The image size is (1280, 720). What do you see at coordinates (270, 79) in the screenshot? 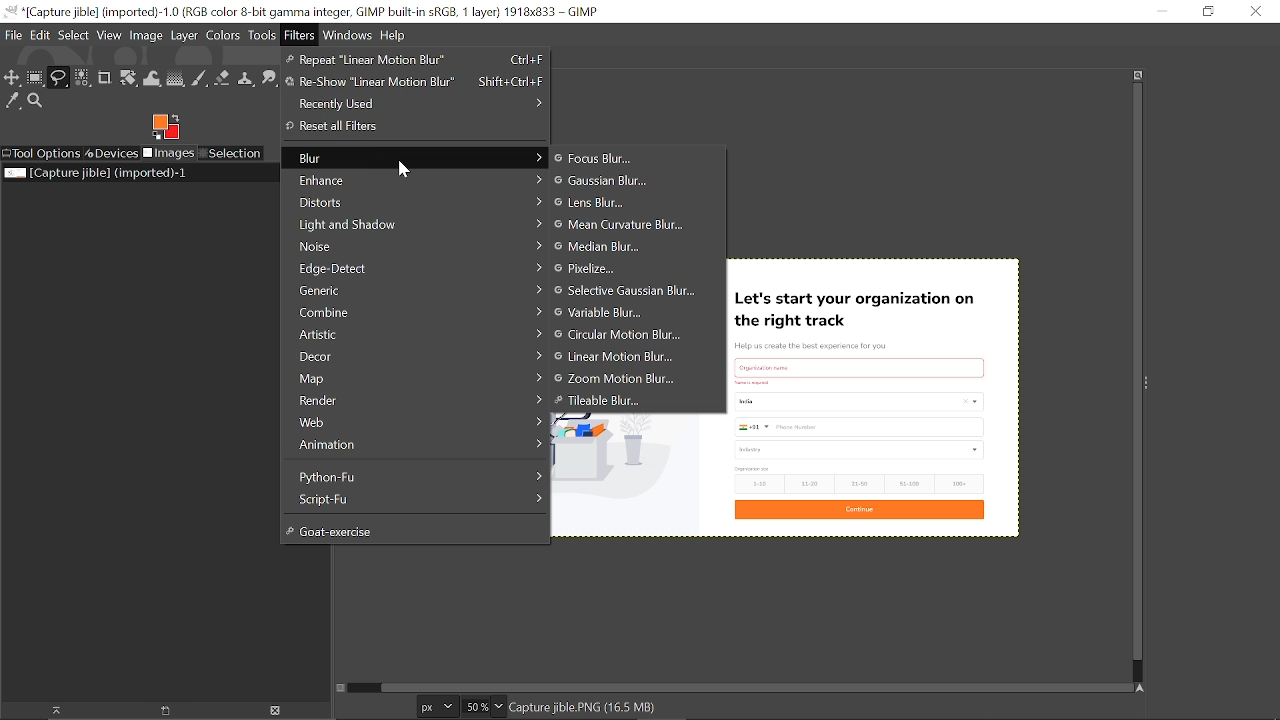
I see `Smudge tool` at bounding box center [270, 79].